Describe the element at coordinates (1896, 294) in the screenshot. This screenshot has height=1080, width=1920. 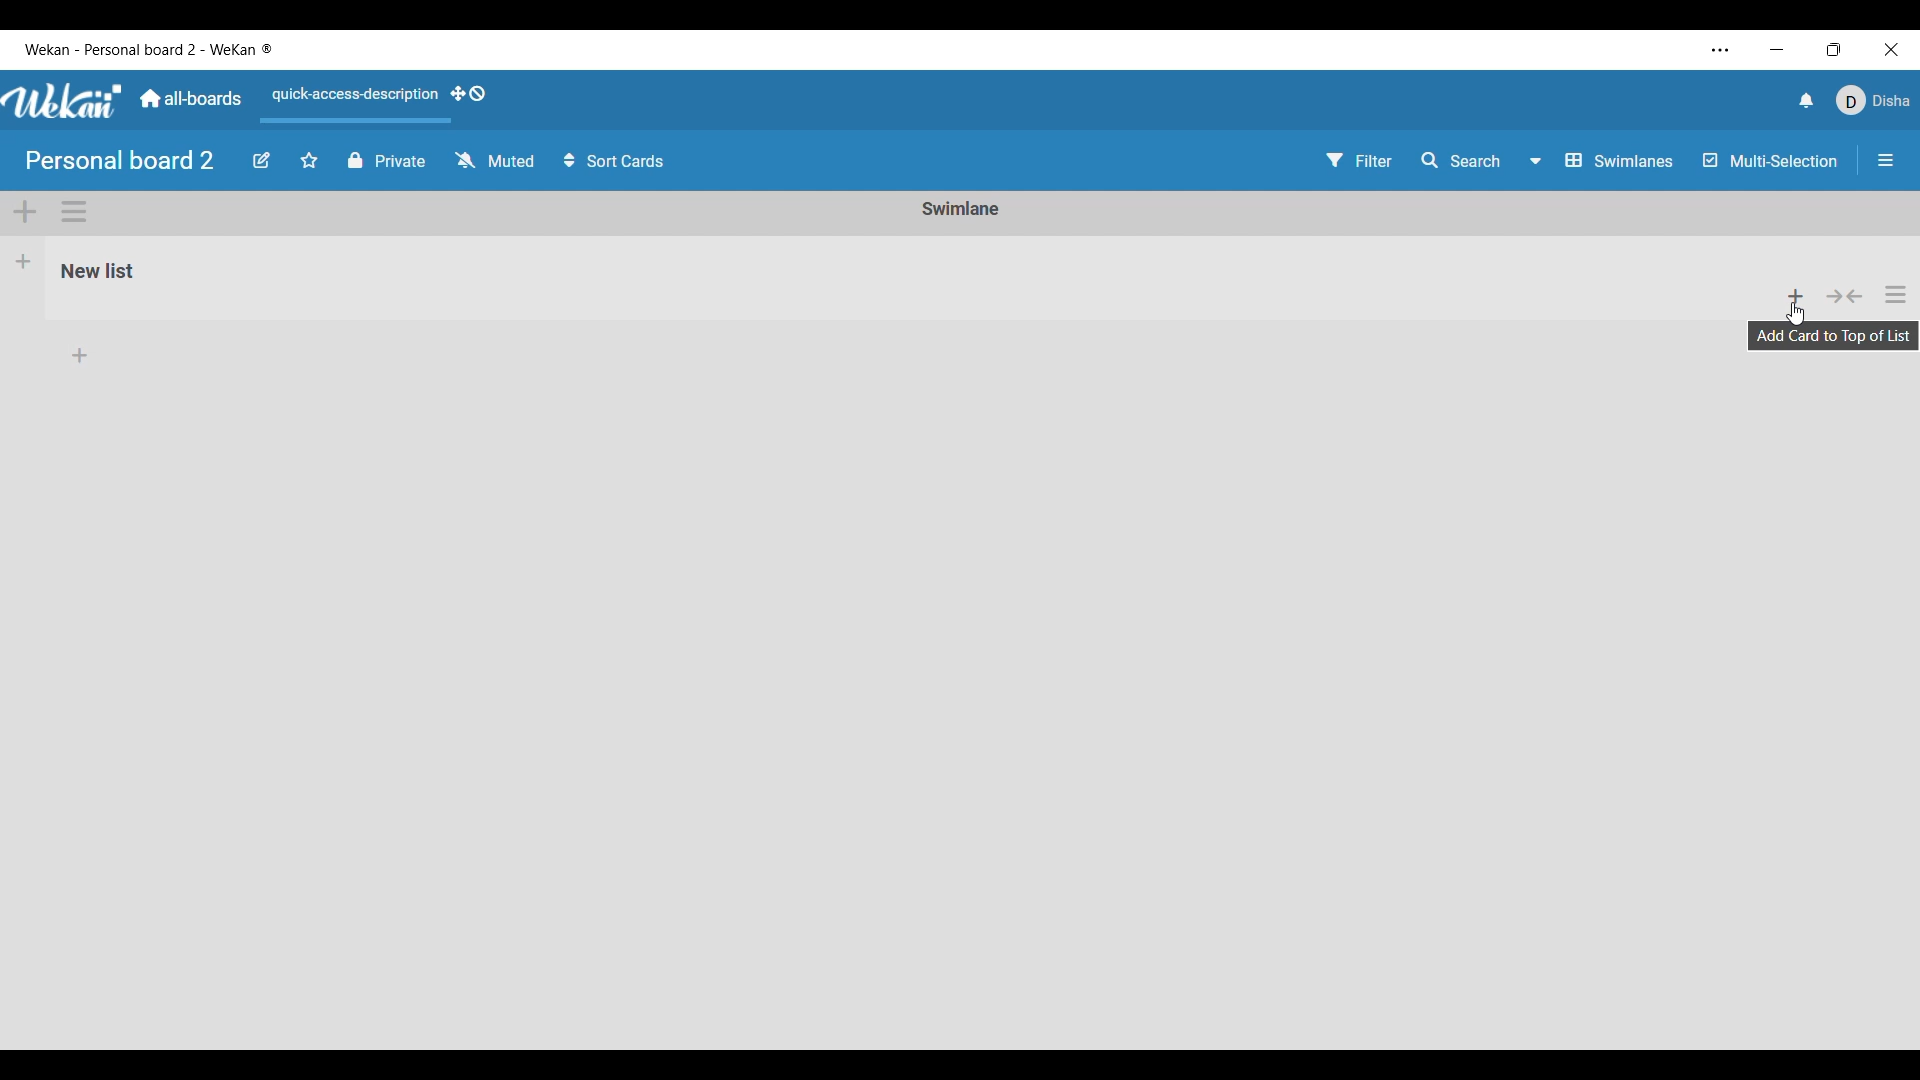
I see `List actions` at that location.